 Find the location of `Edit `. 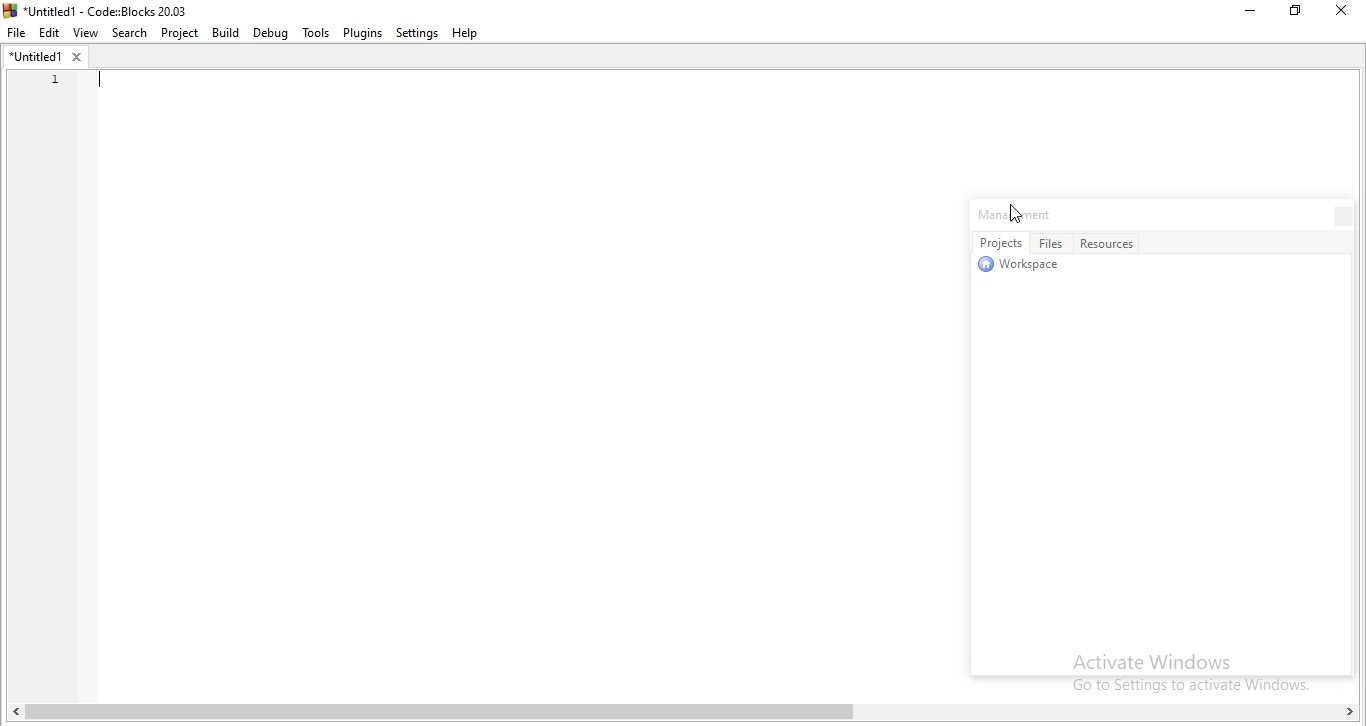

Edit  is located at coordinates (51, 31).